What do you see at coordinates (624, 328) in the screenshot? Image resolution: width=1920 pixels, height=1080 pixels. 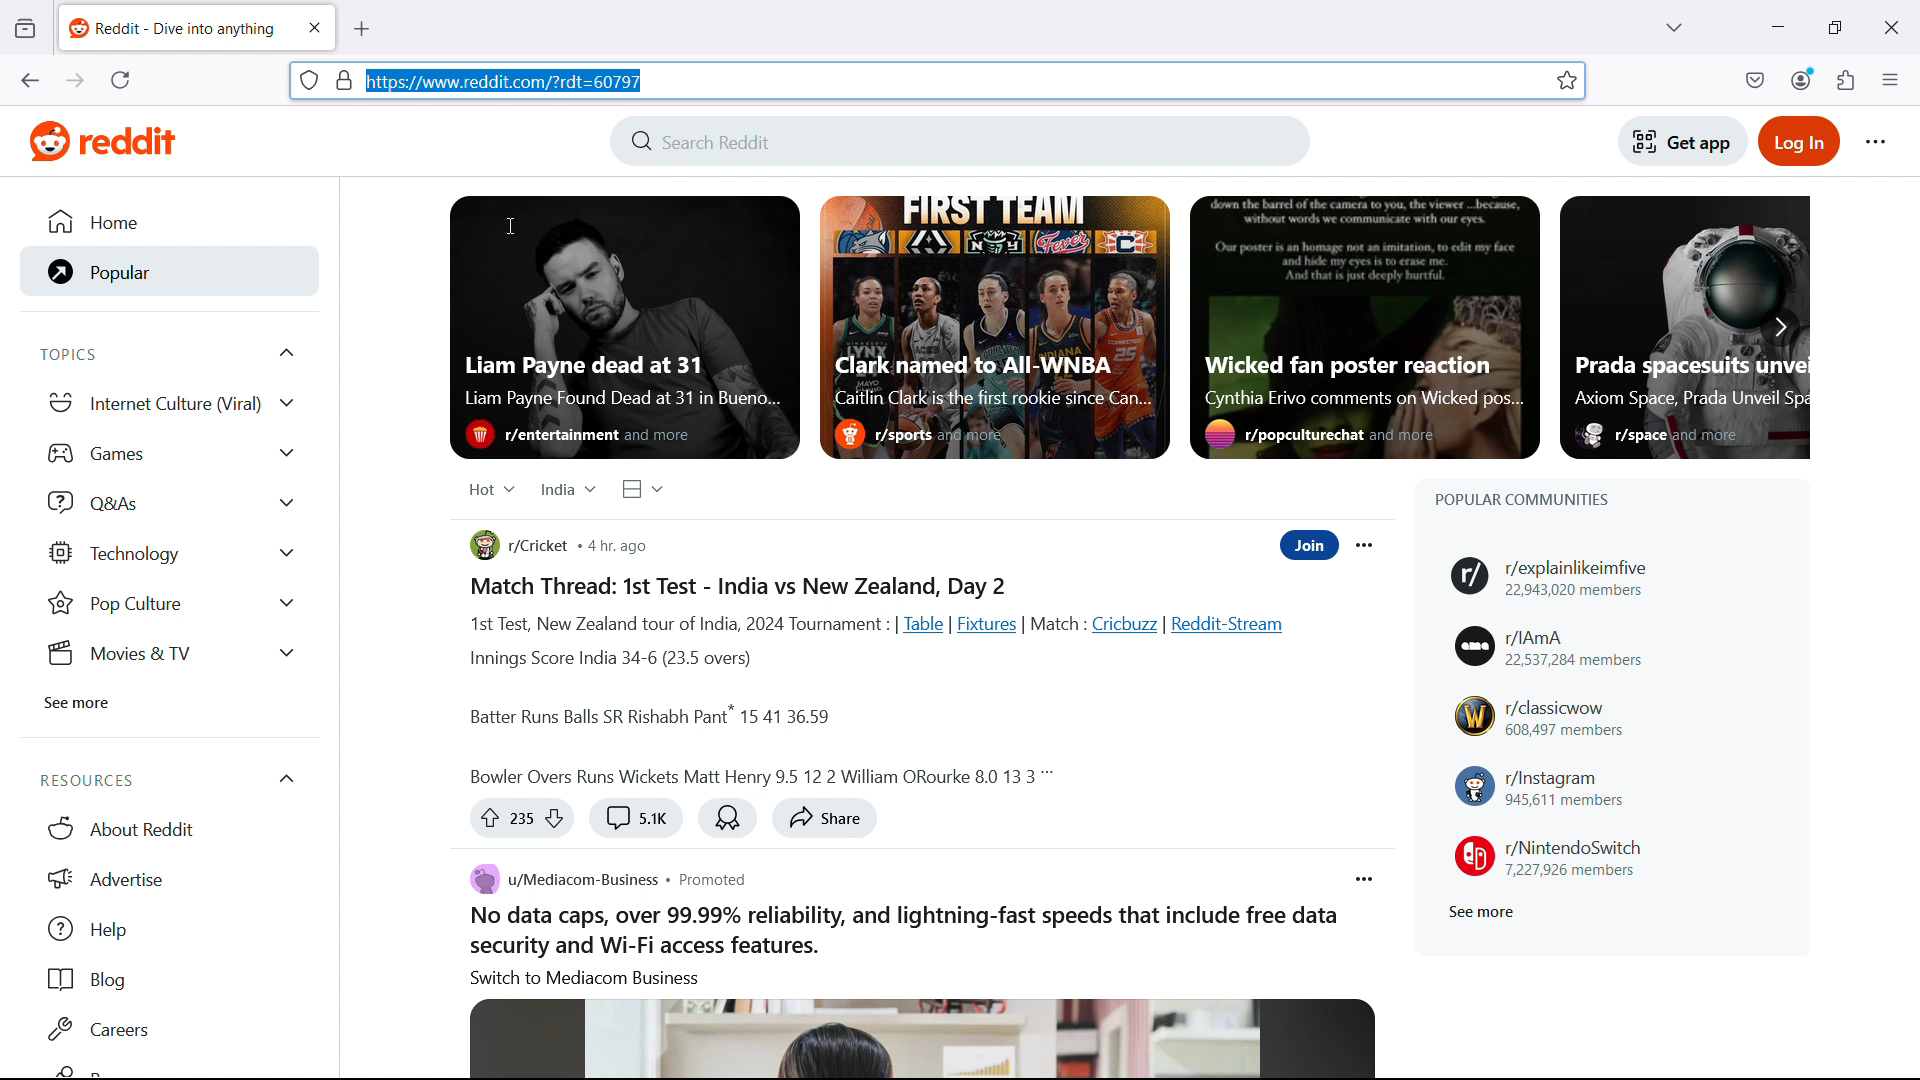 I see `Featured post 1` at bounding box center [624, 328].